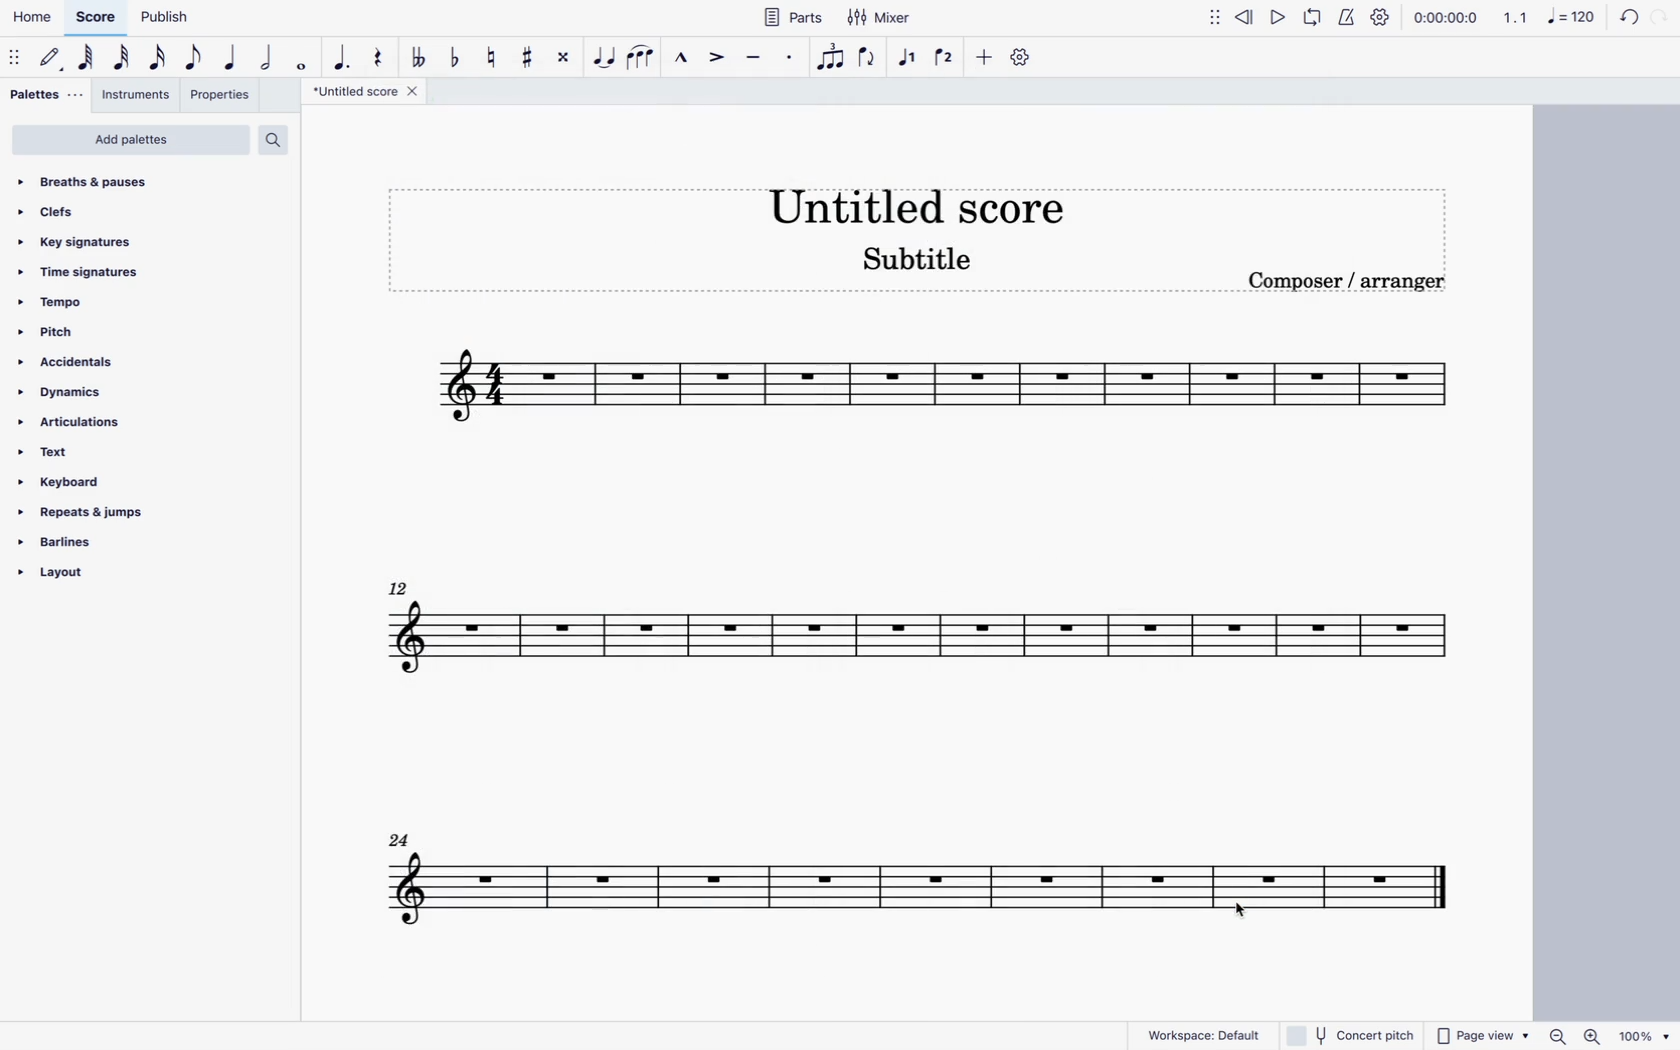  I want to click on text, so click(54, 452).